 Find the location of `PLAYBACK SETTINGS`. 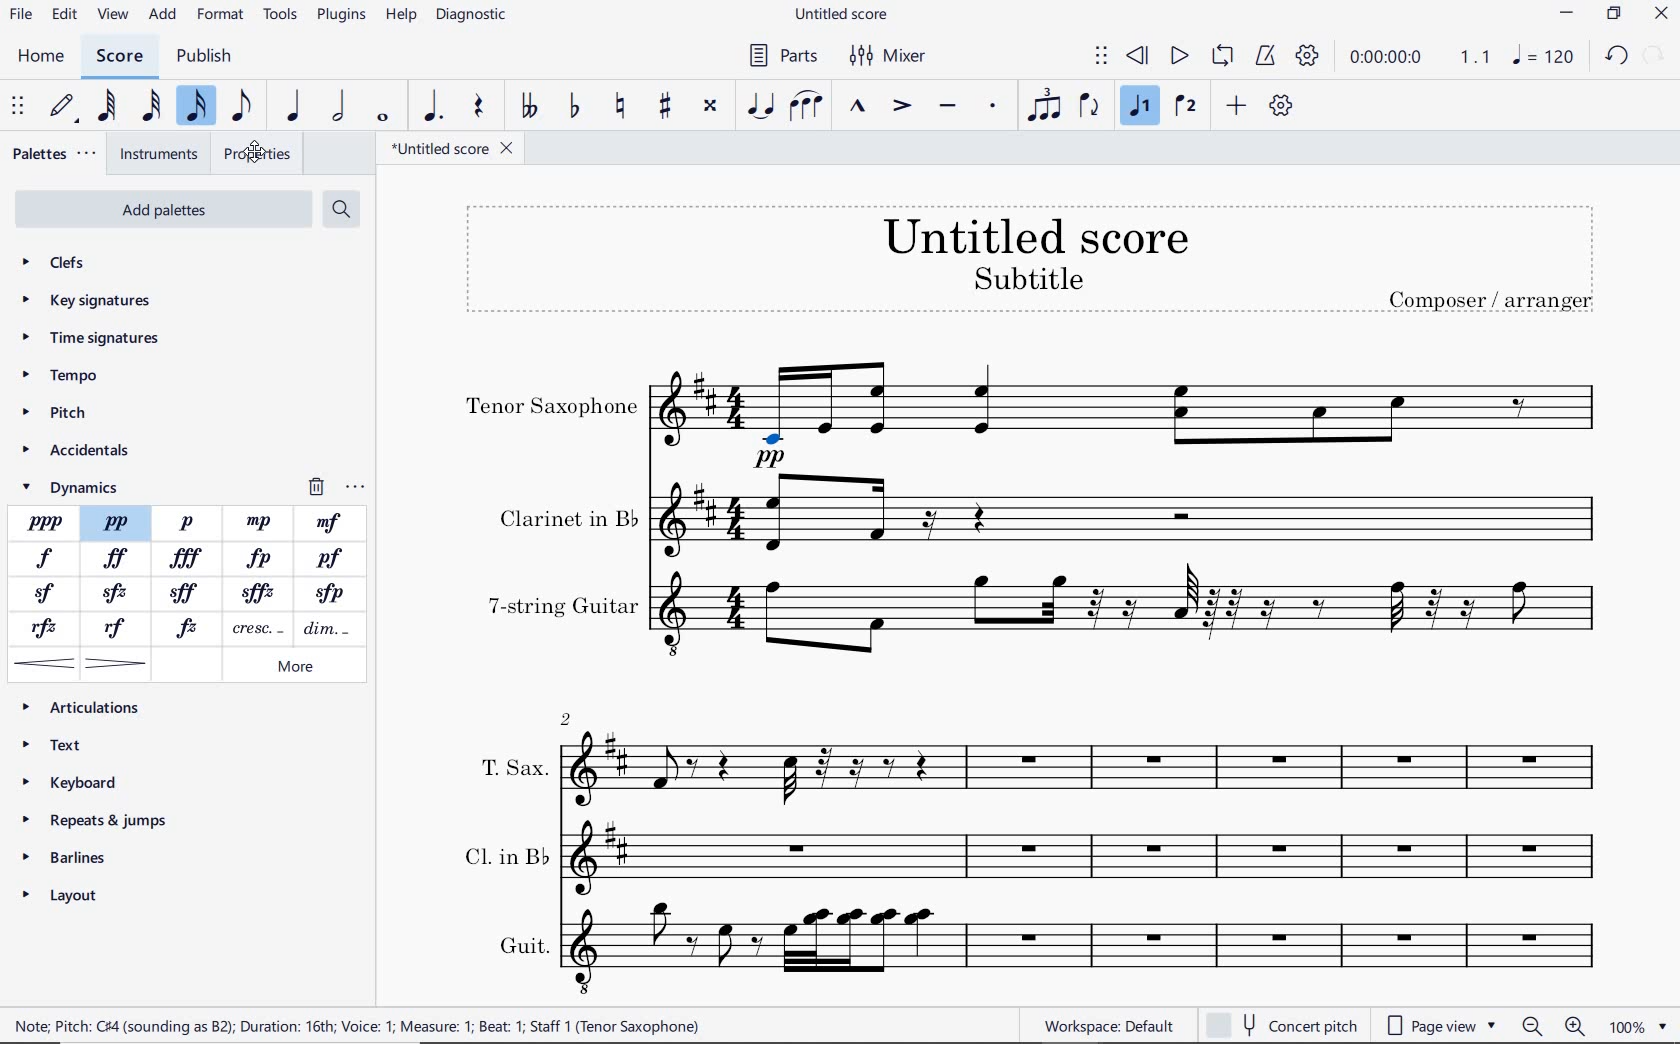

PLAYBACK SETTINGS is located at coordinates (1310, 56).